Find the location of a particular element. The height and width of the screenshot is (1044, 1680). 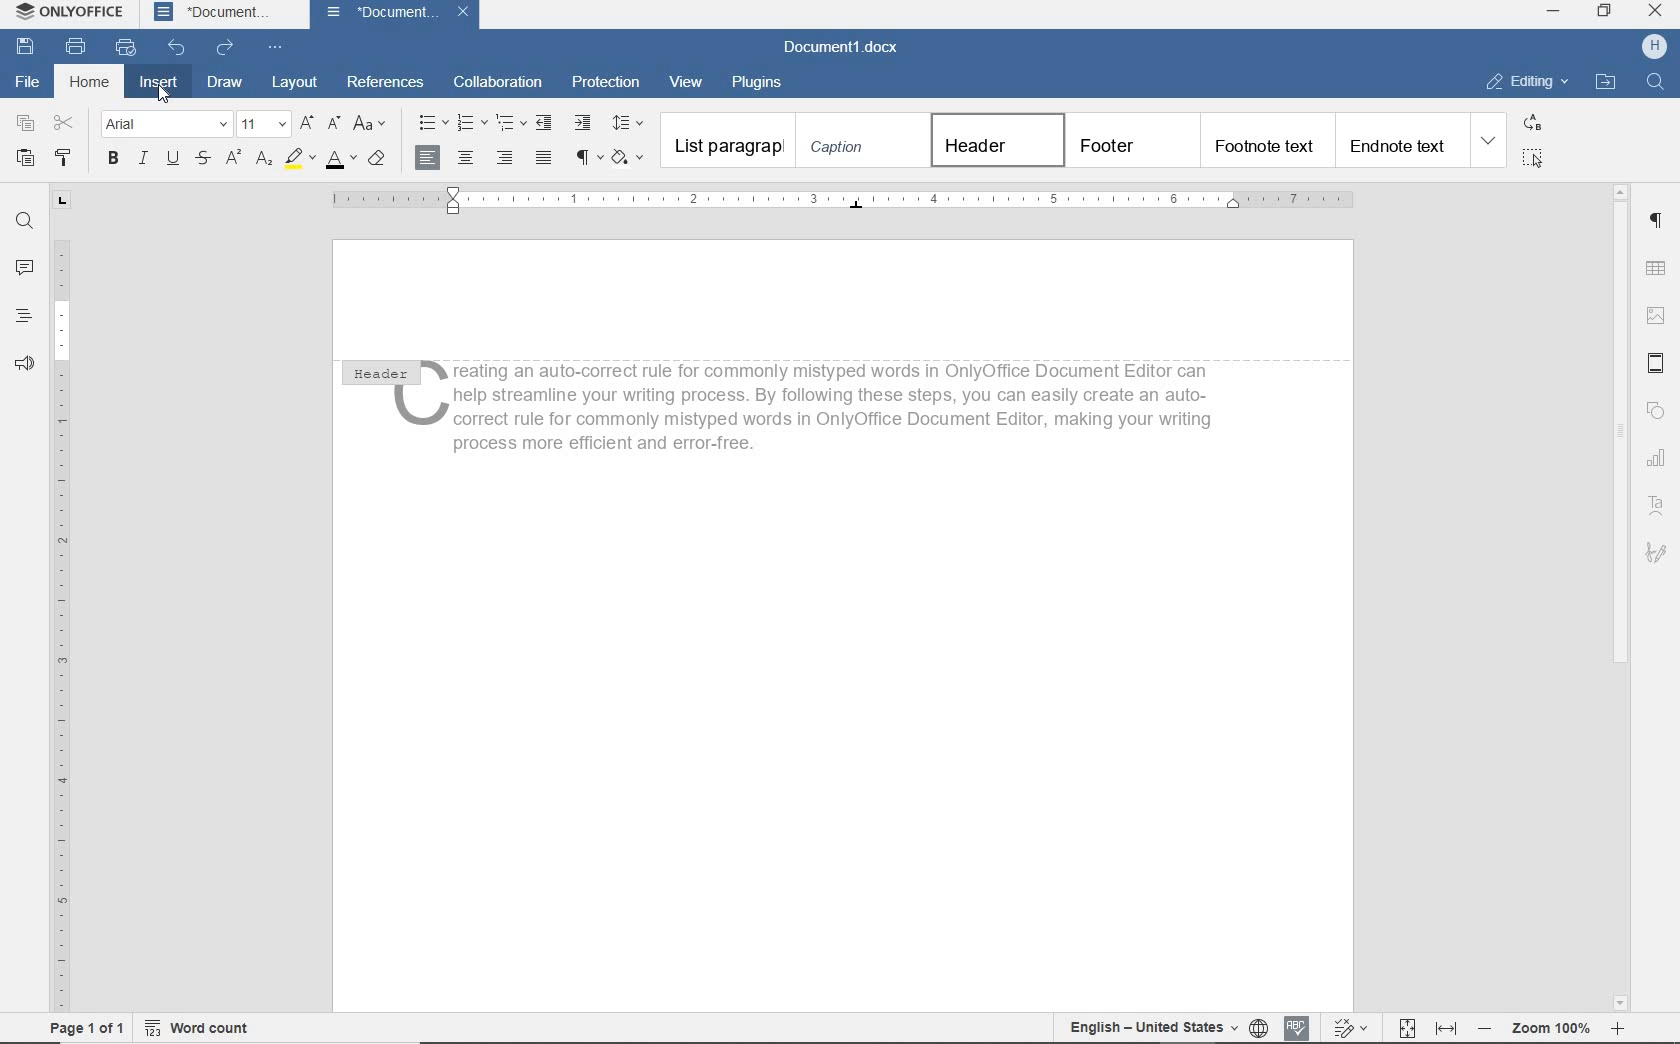

HEADER & FOOTER is located at coordinates (1656, 365).